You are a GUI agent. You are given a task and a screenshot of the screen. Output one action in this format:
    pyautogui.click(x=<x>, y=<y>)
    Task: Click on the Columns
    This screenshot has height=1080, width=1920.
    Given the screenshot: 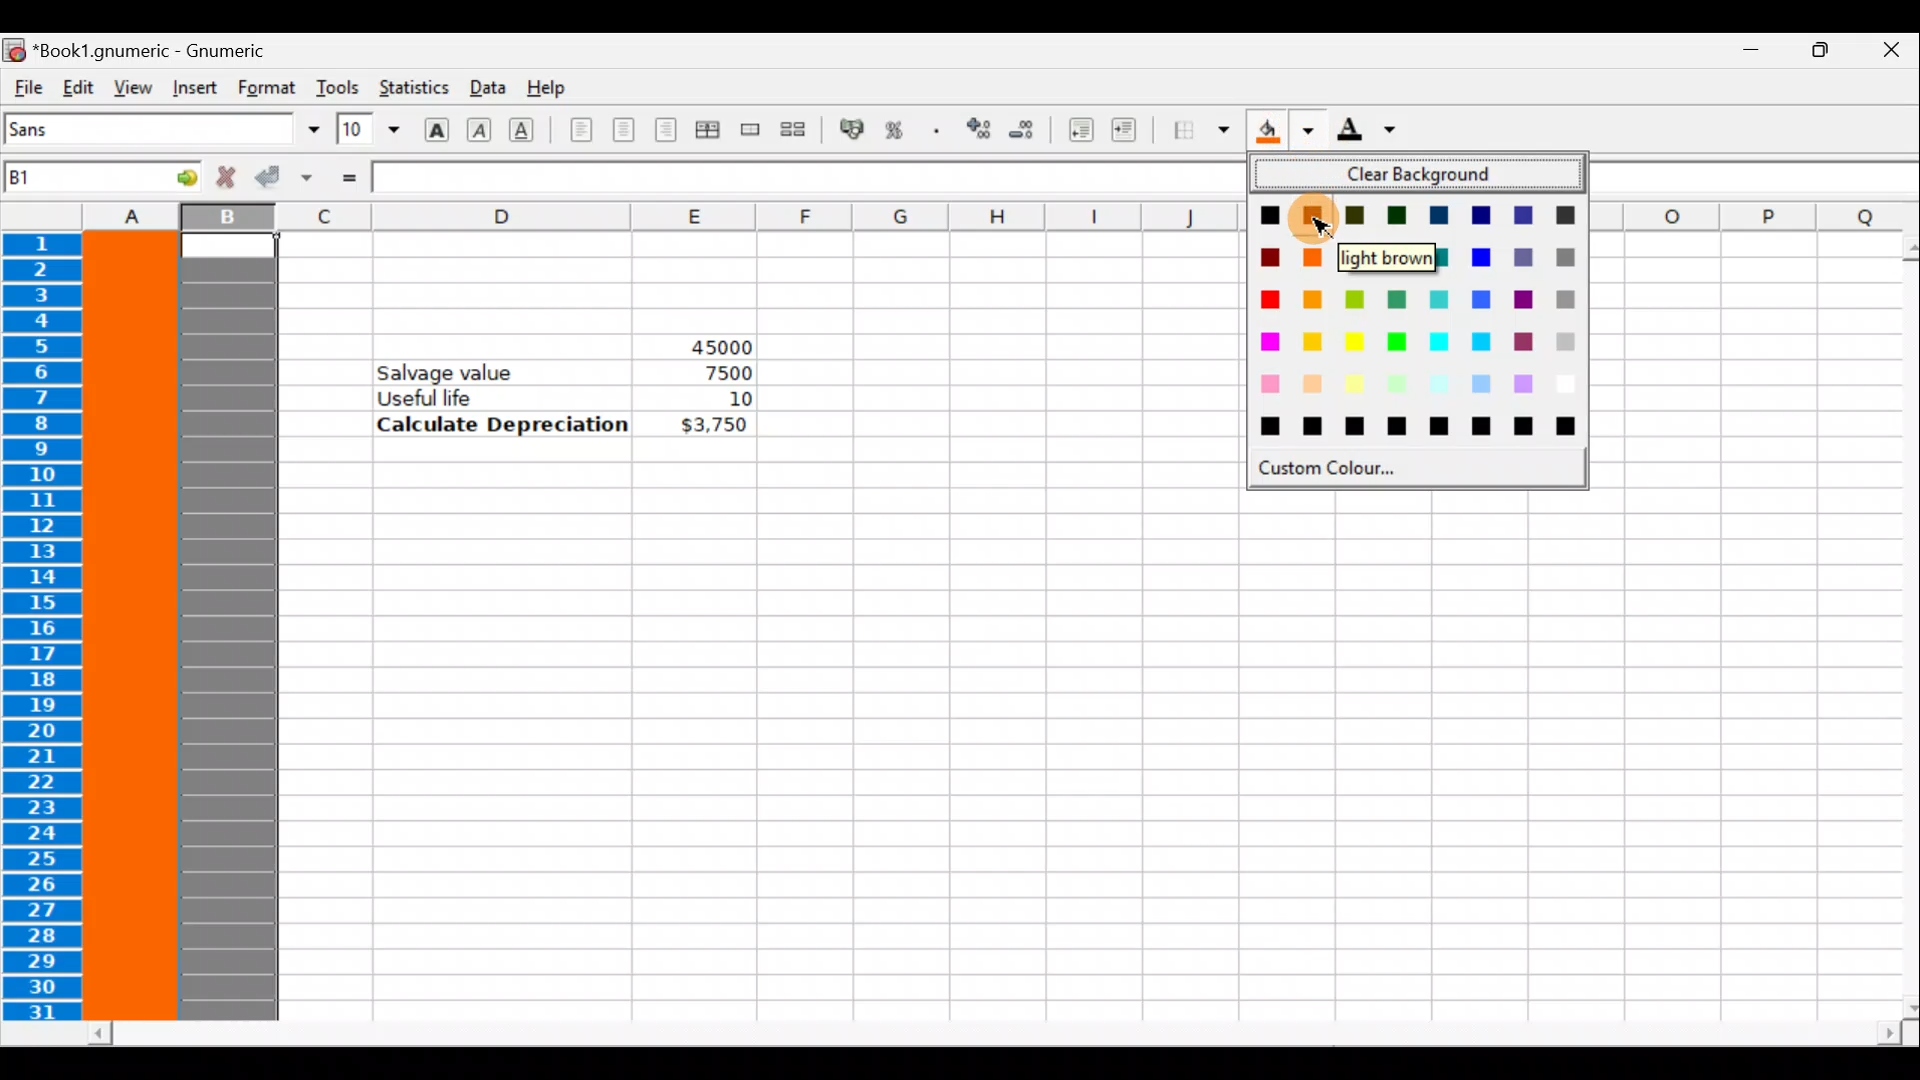 What is the action you would take?
    pyautogui.click(x=610, y=217)
    